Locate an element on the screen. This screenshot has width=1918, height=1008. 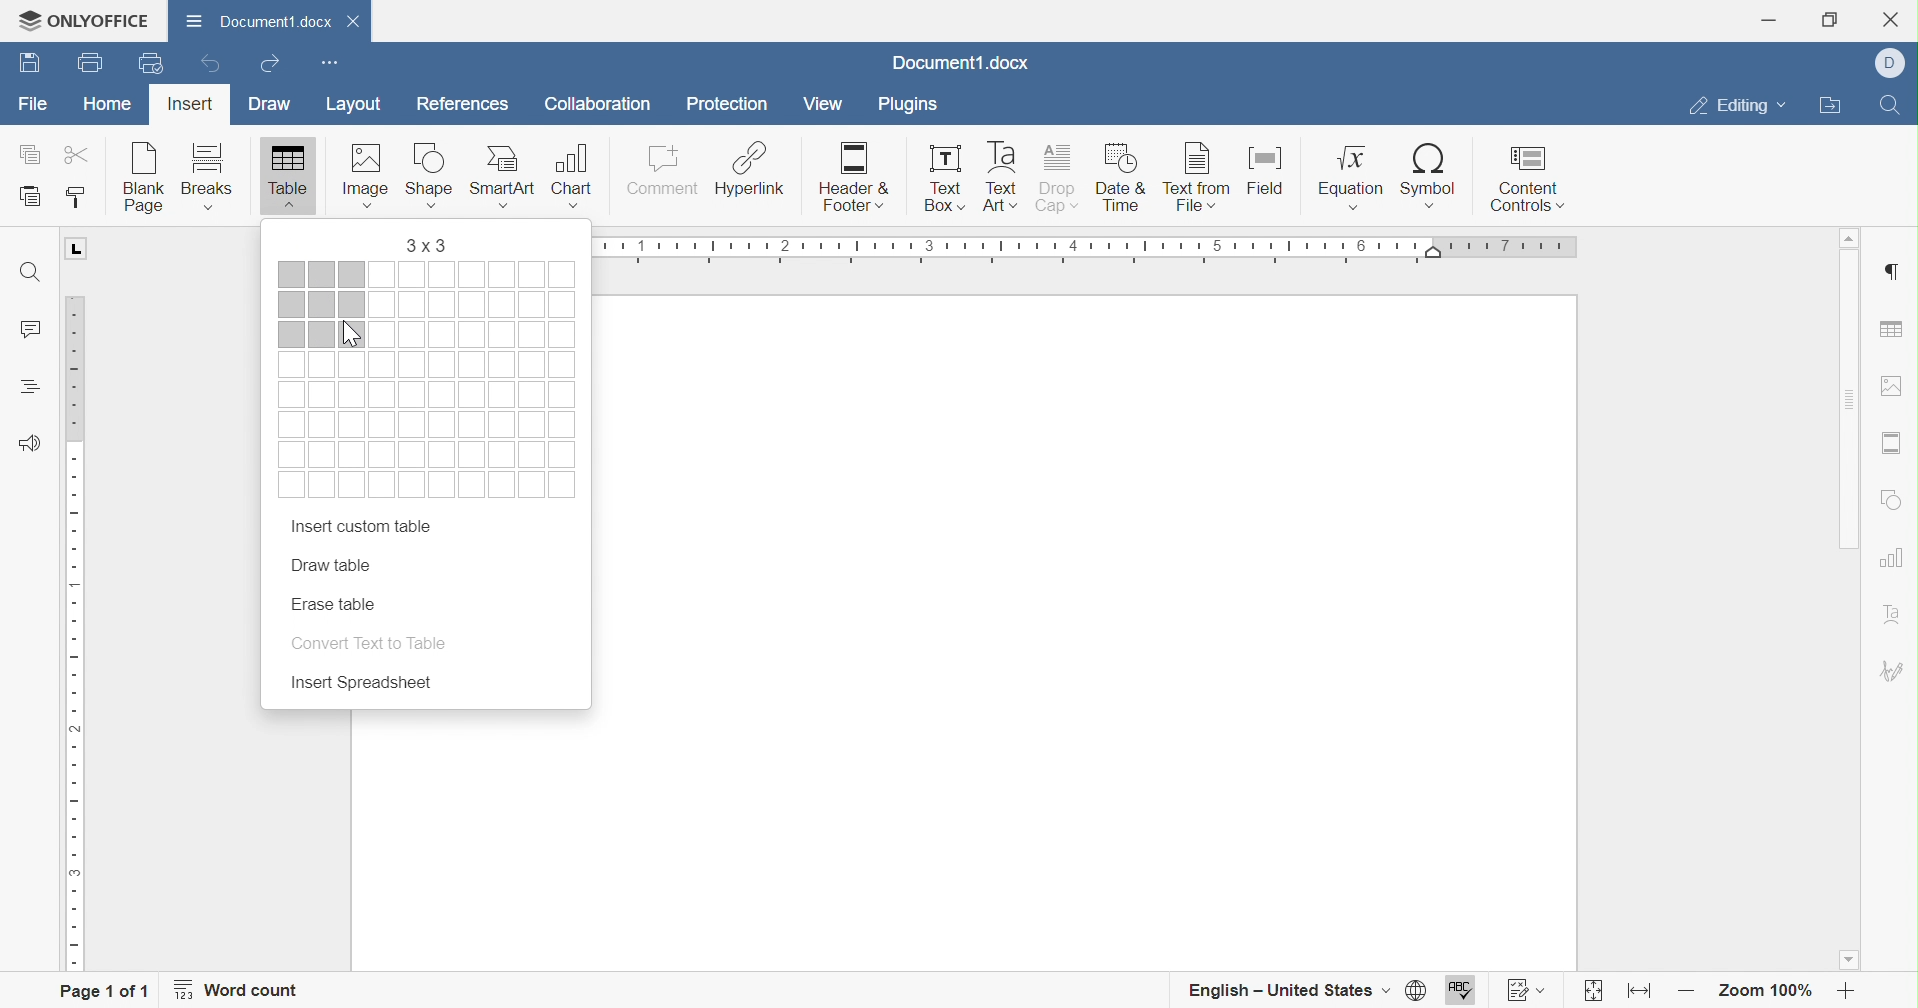
Quick print is located at coordinates (152, 63).